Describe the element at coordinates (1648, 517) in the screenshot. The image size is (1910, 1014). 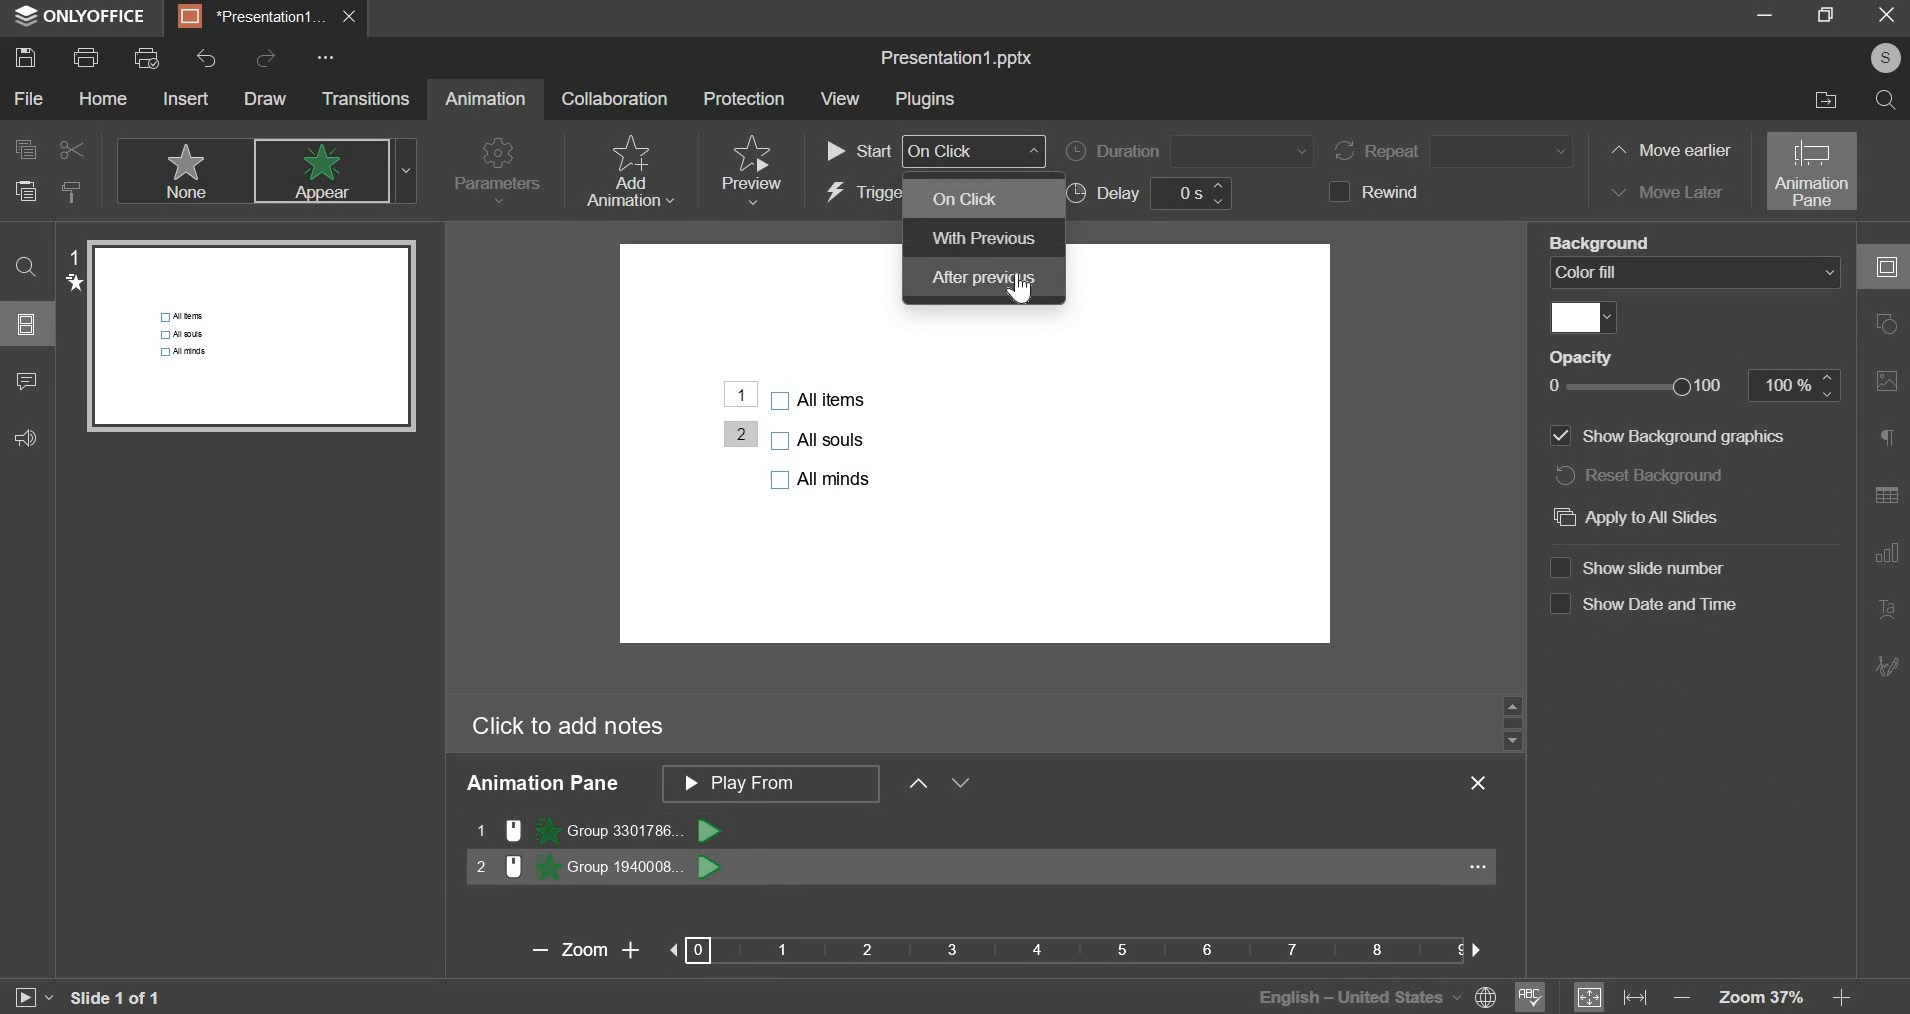
I see `apply to all slides` at that location.